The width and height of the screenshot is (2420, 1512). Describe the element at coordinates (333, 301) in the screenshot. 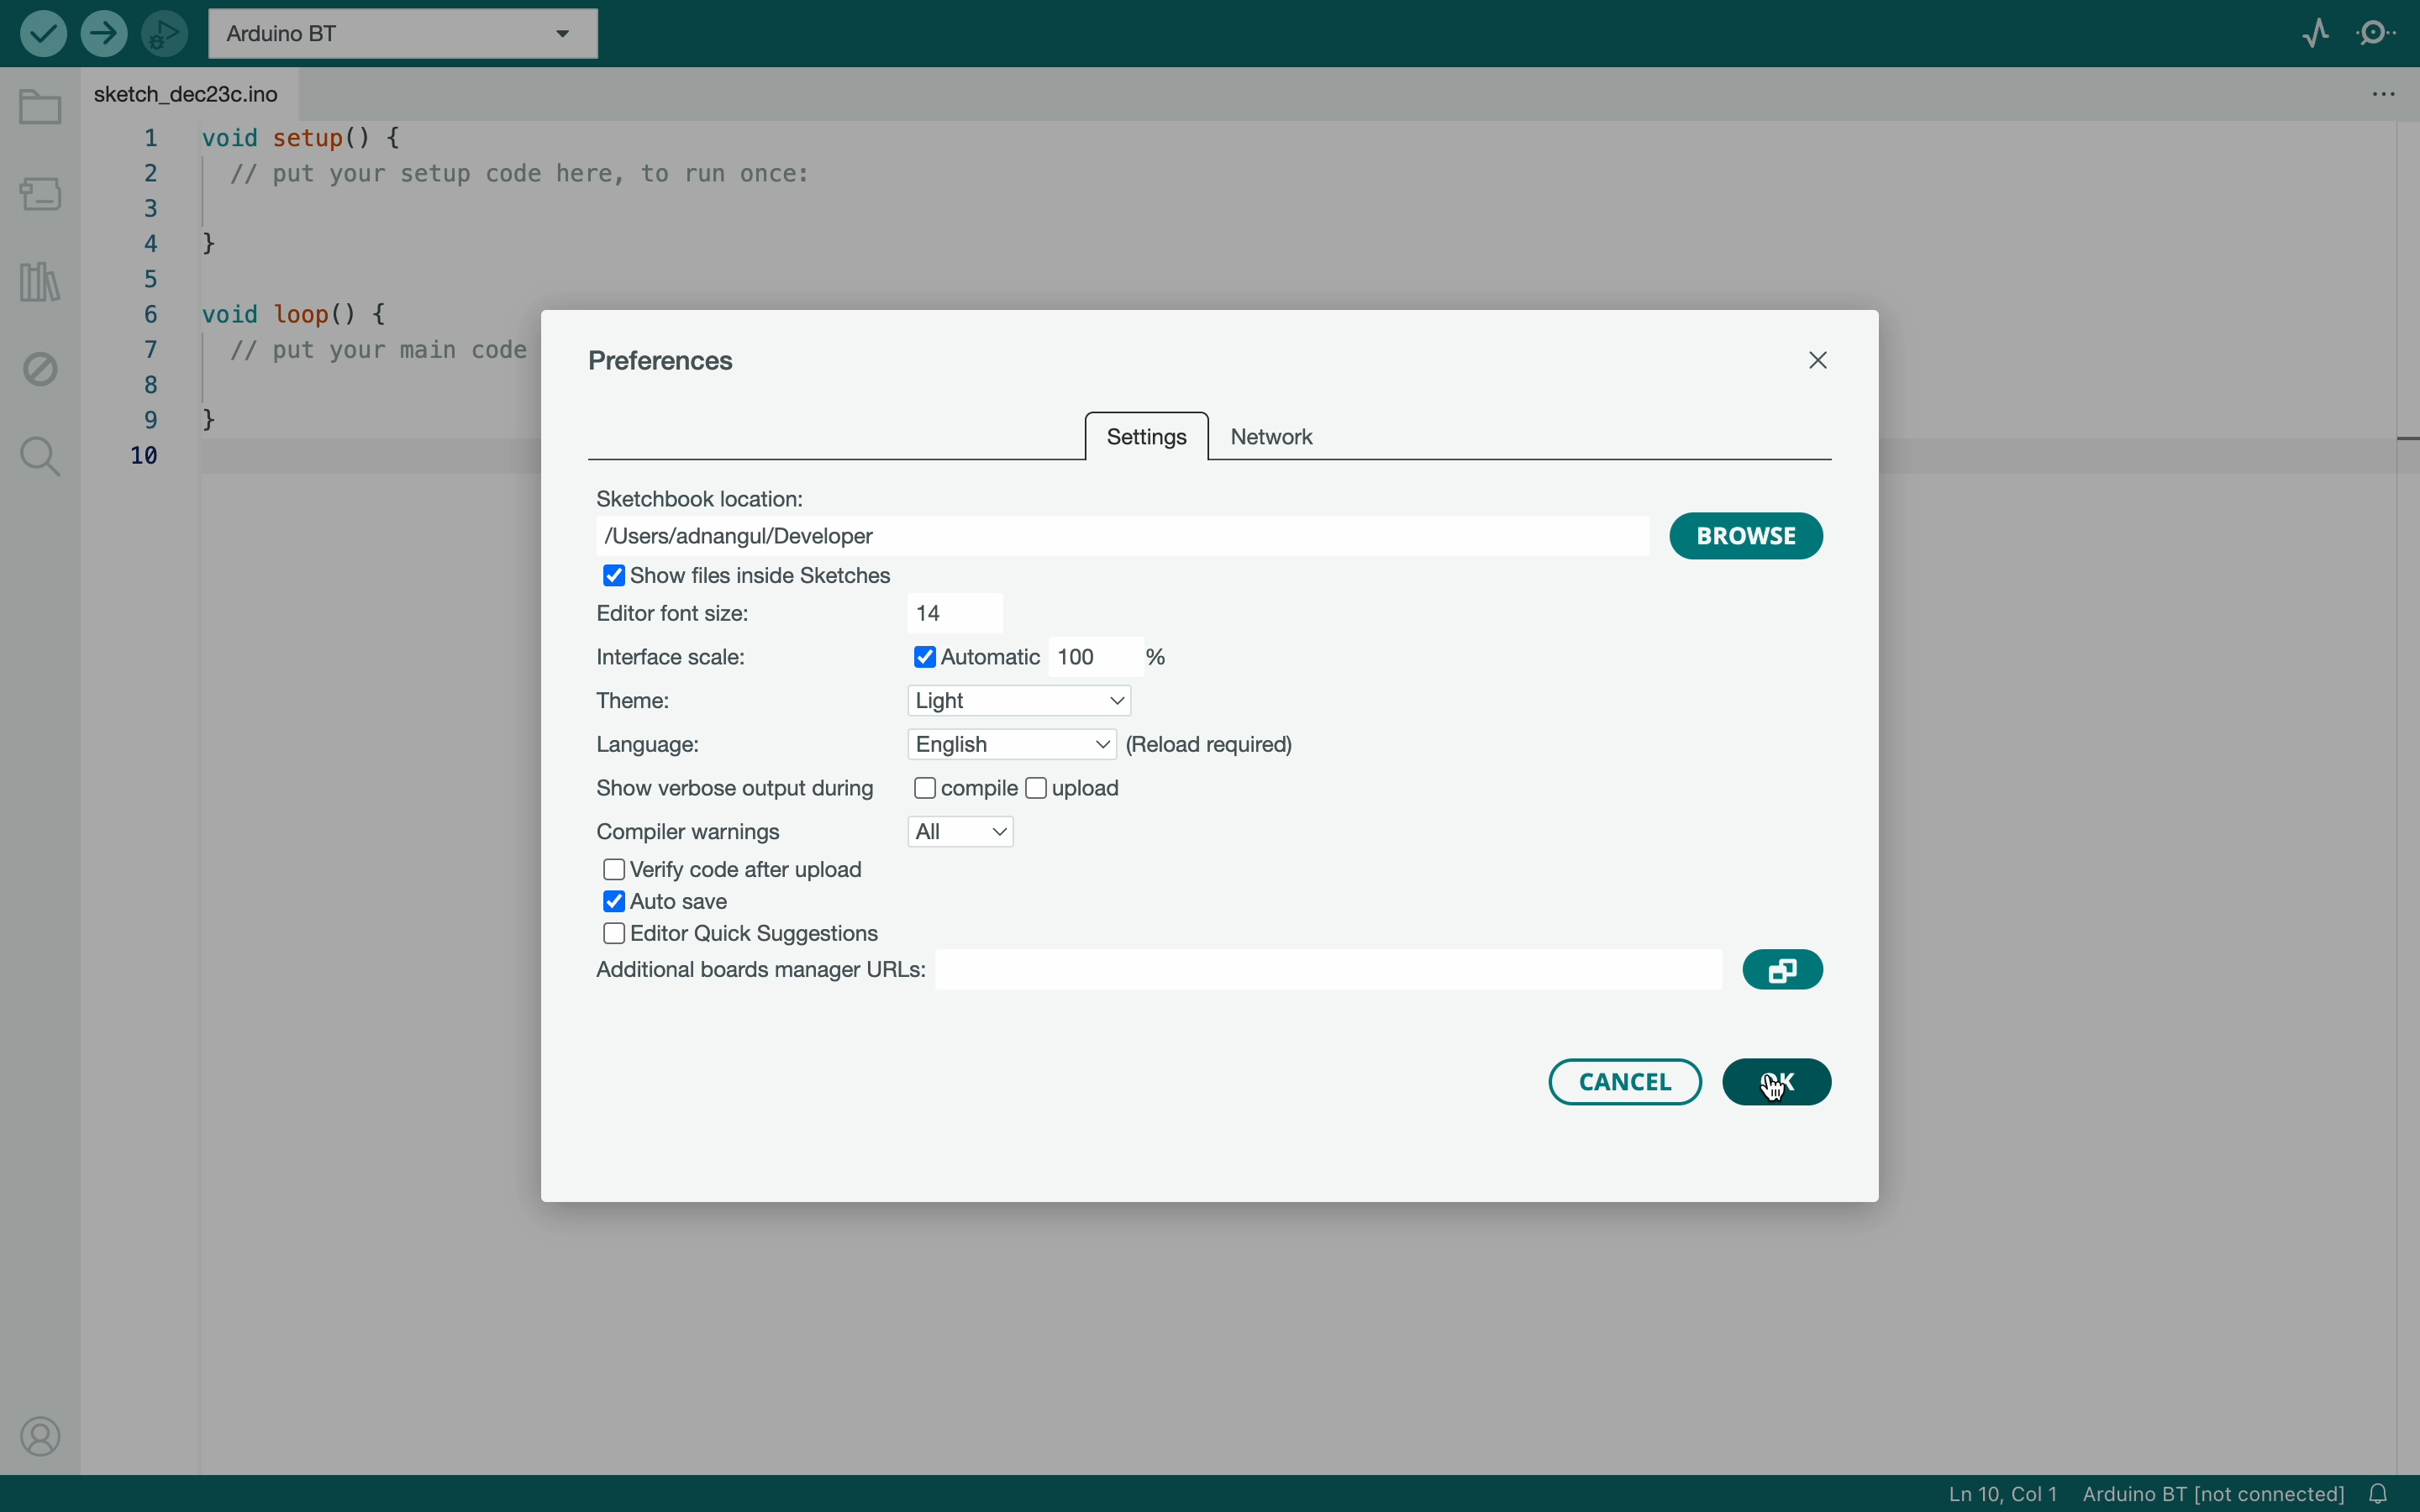

I see `code` at that location.